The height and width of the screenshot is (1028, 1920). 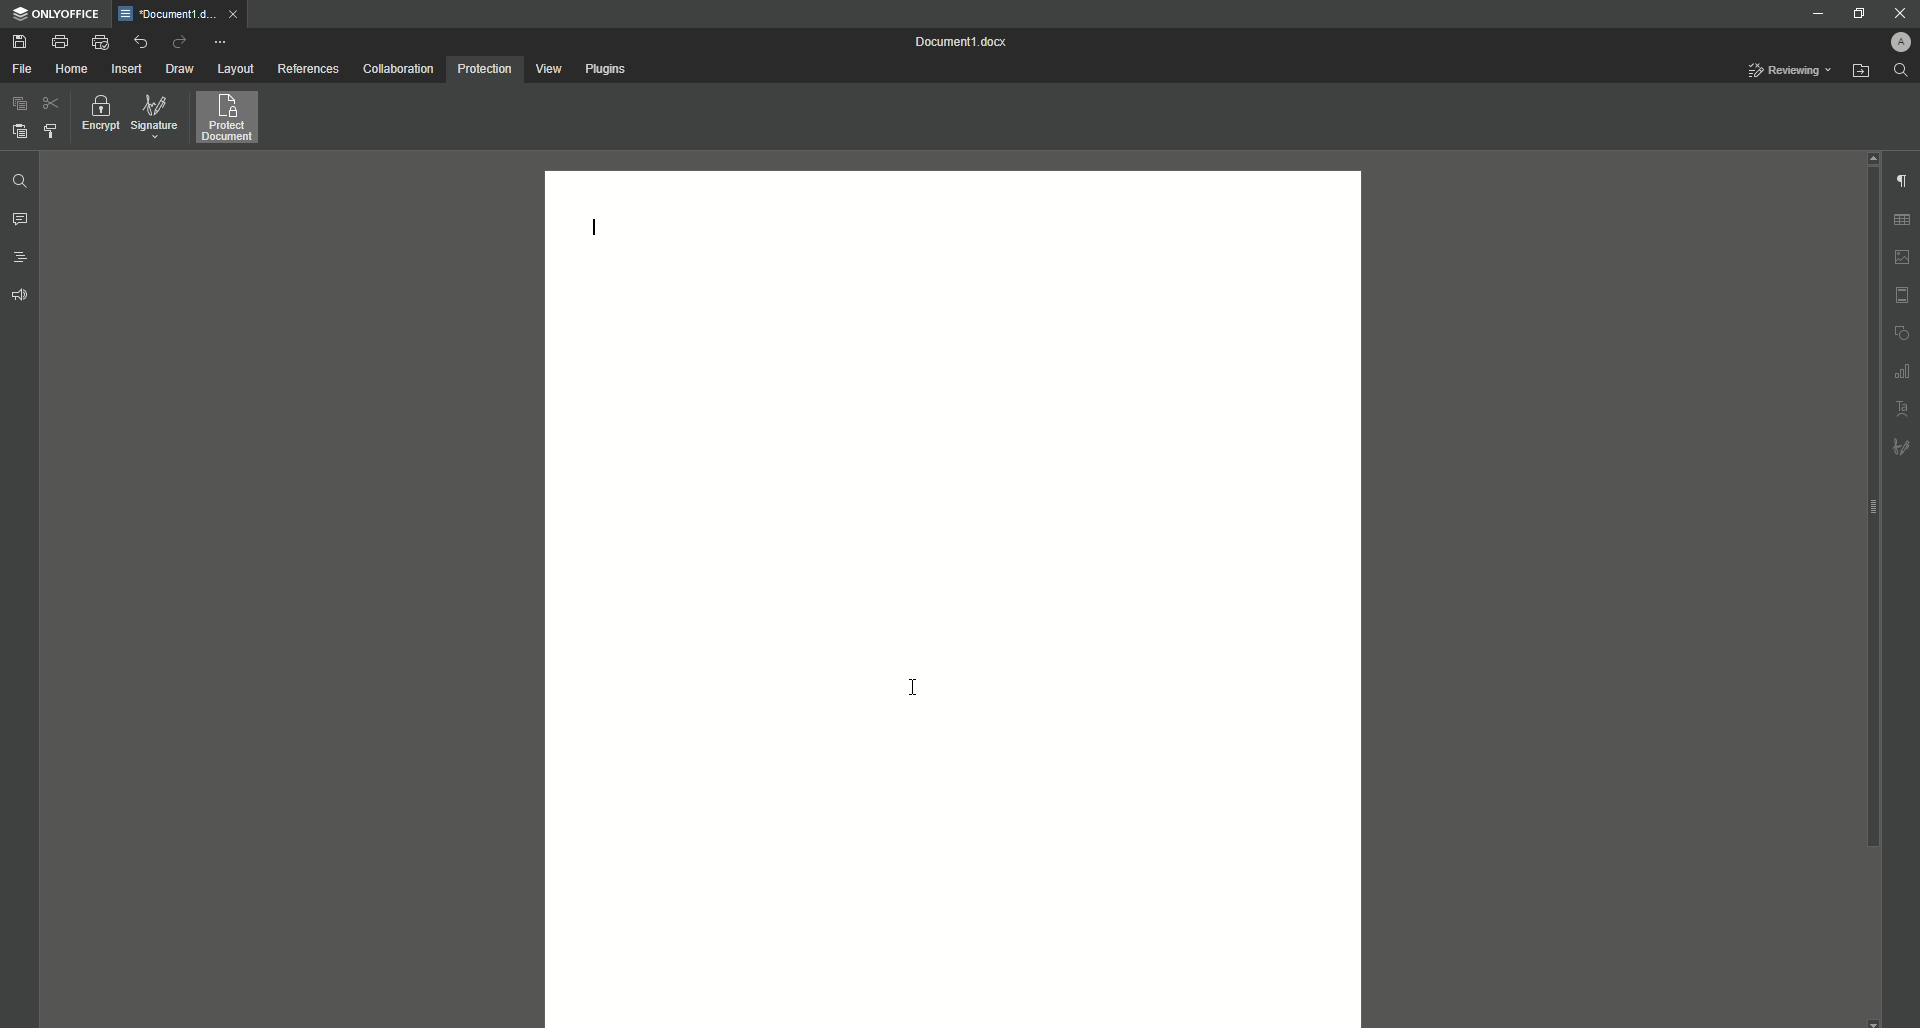 What do you see at coordinates (51, 130) in the screenshot?
I see `Choose Styling` at bounding box center [51, 130].